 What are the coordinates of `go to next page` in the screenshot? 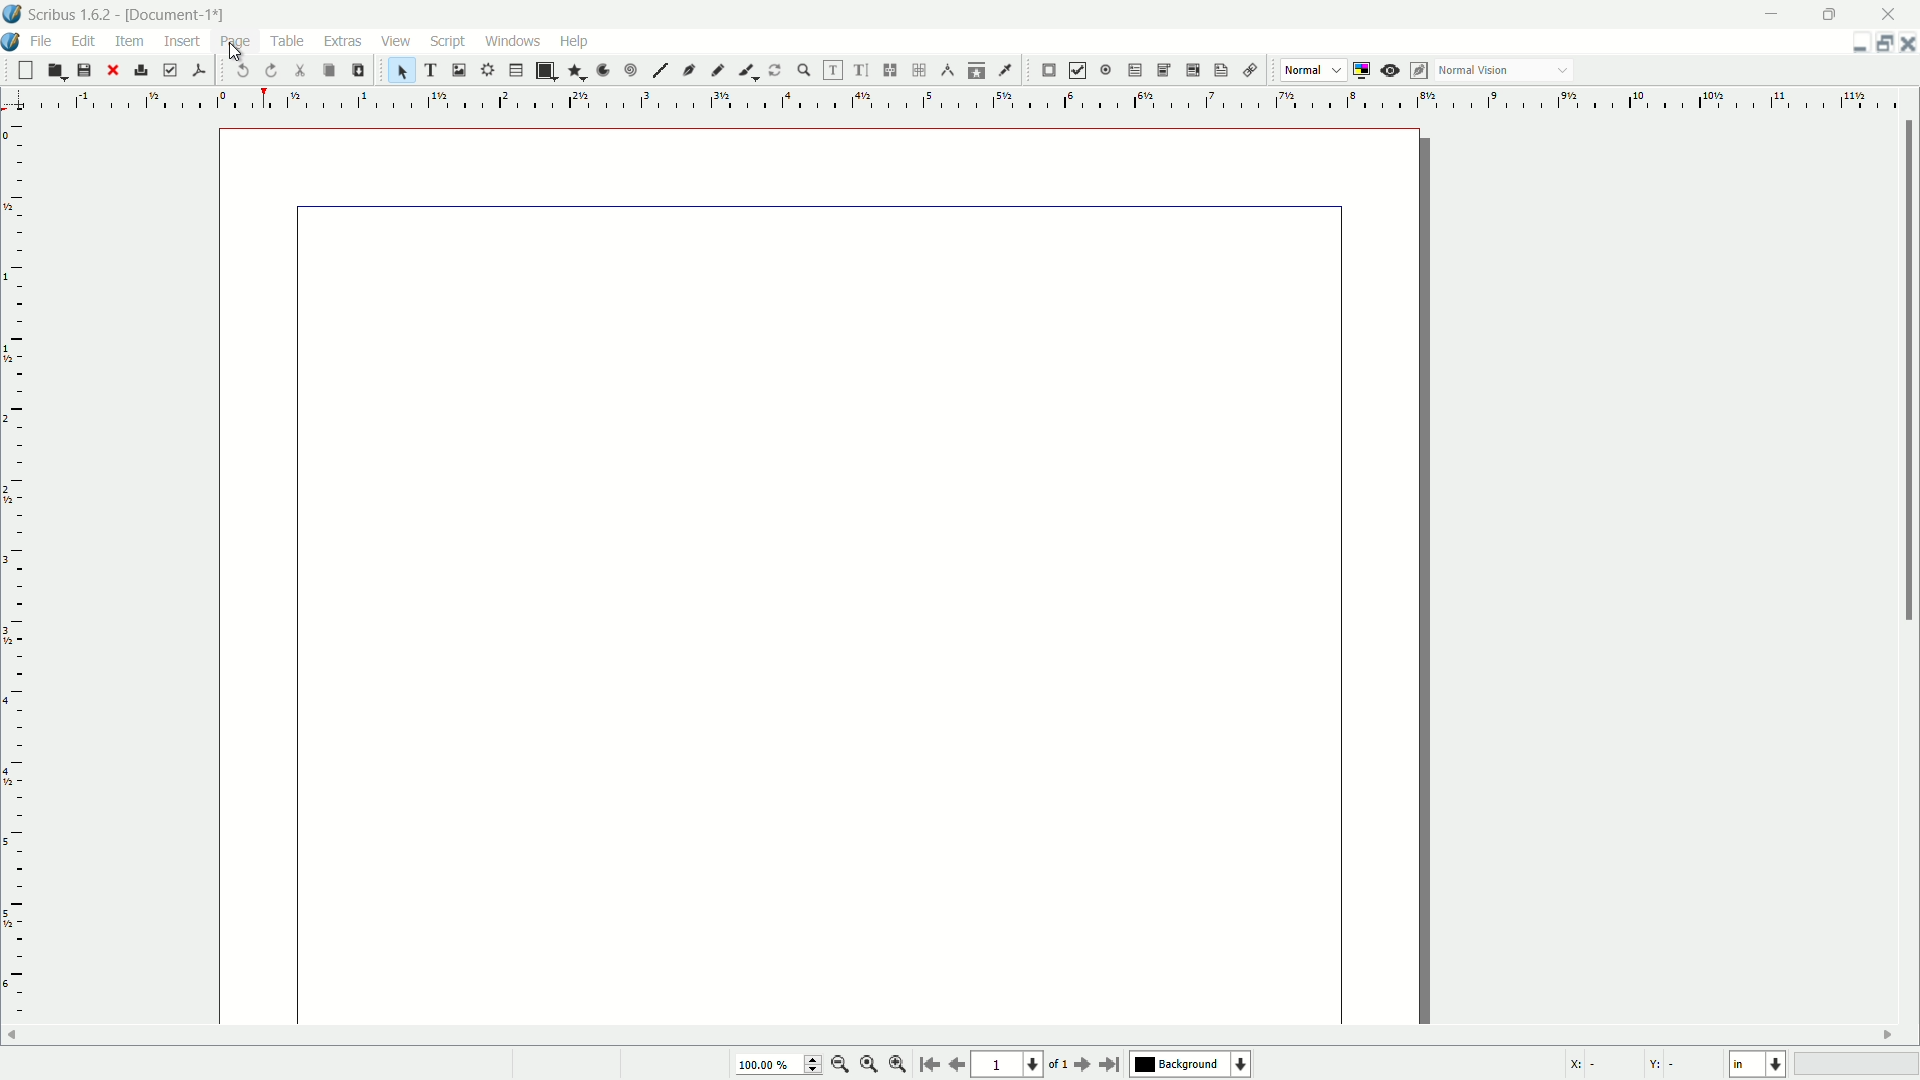 It's located at (1079, 1065).